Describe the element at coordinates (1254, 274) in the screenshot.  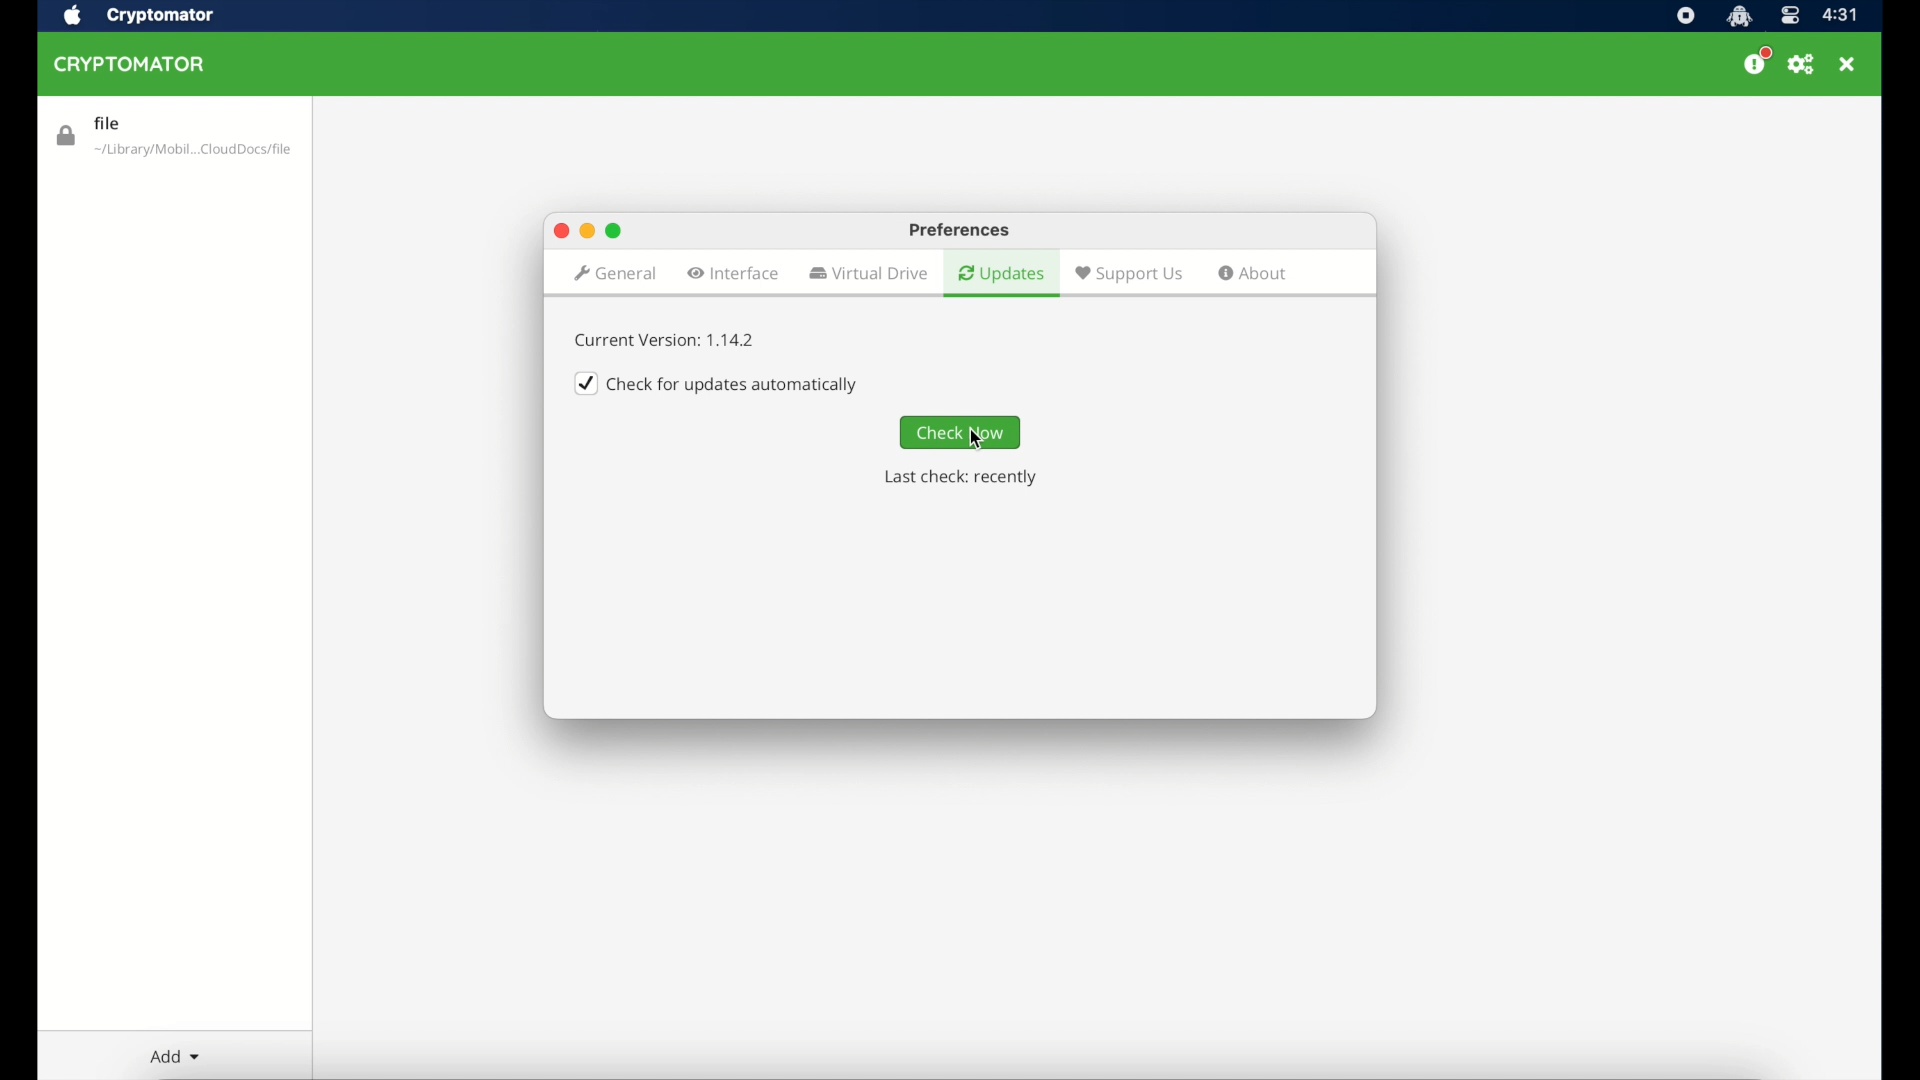
I see `about` at that location.